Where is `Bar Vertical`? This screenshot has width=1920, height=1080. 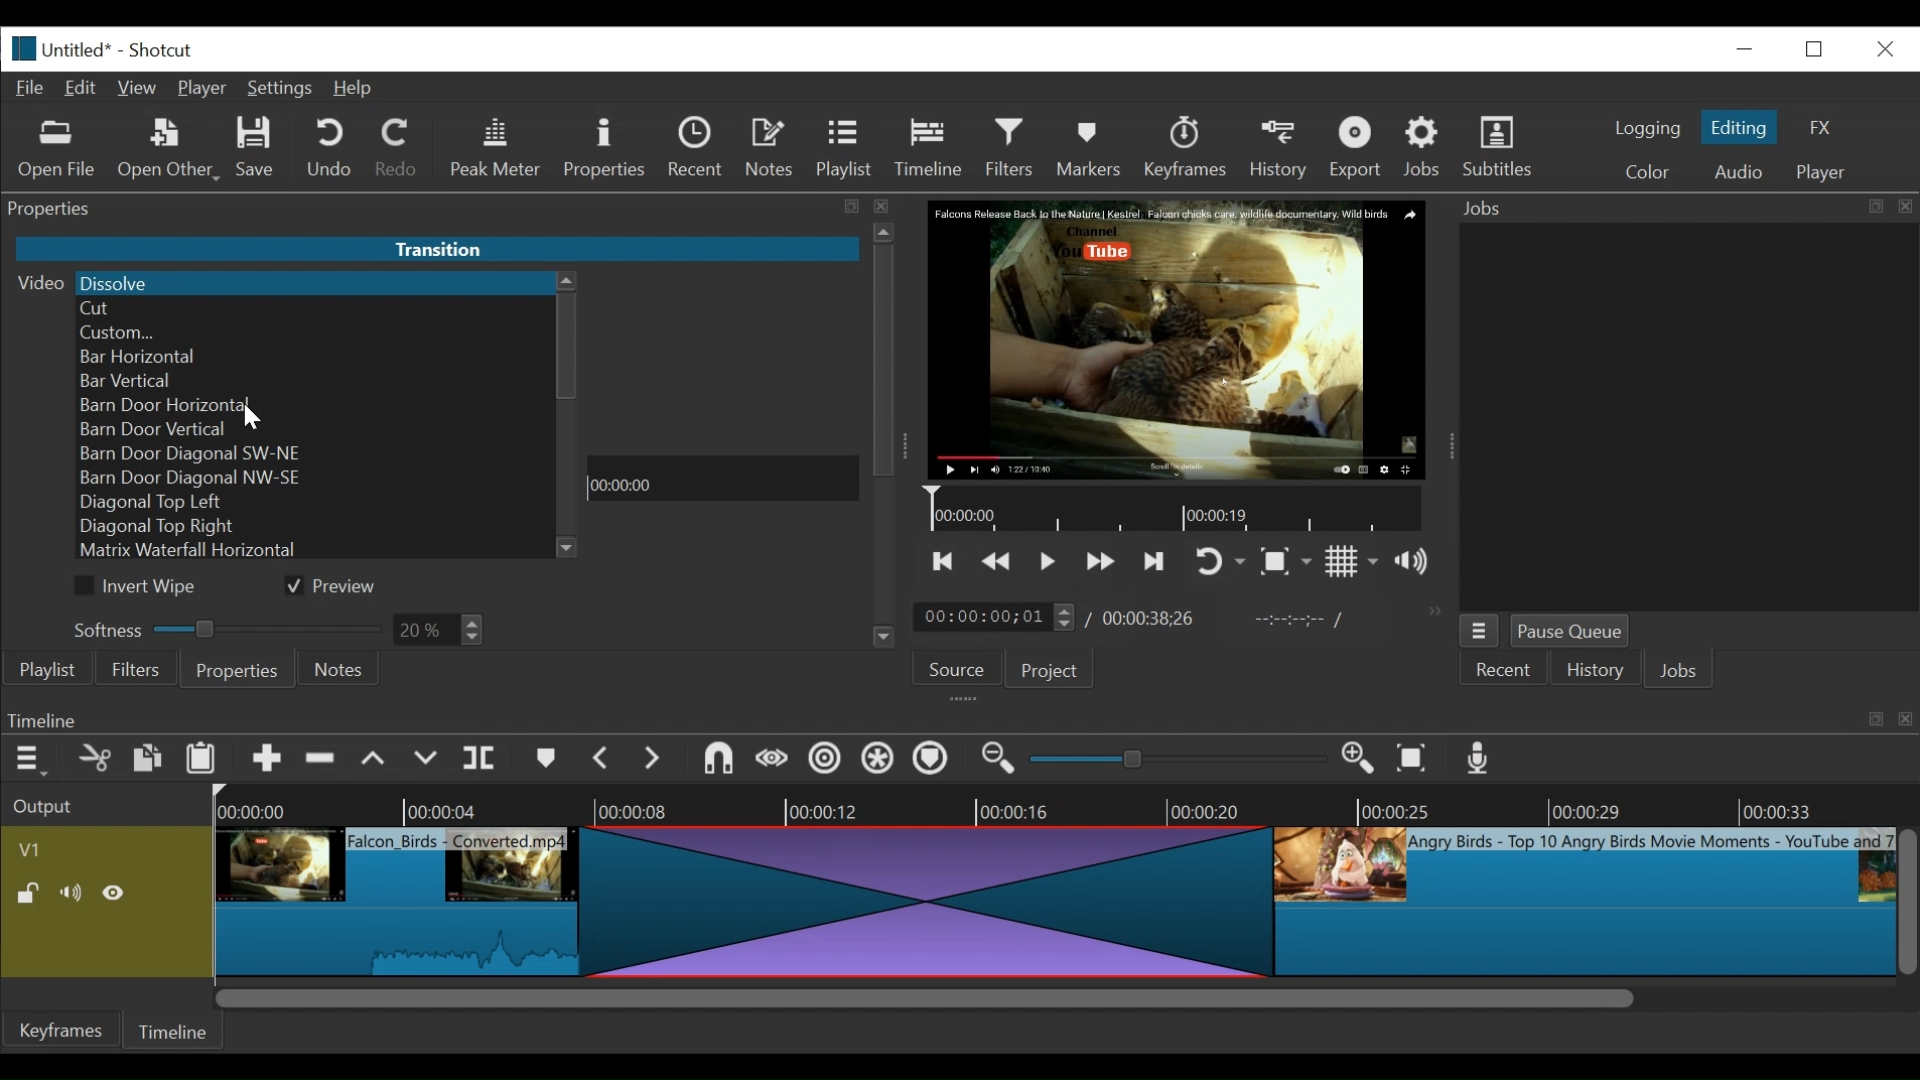 Bar Vertical is located at coordinates (315, 380).